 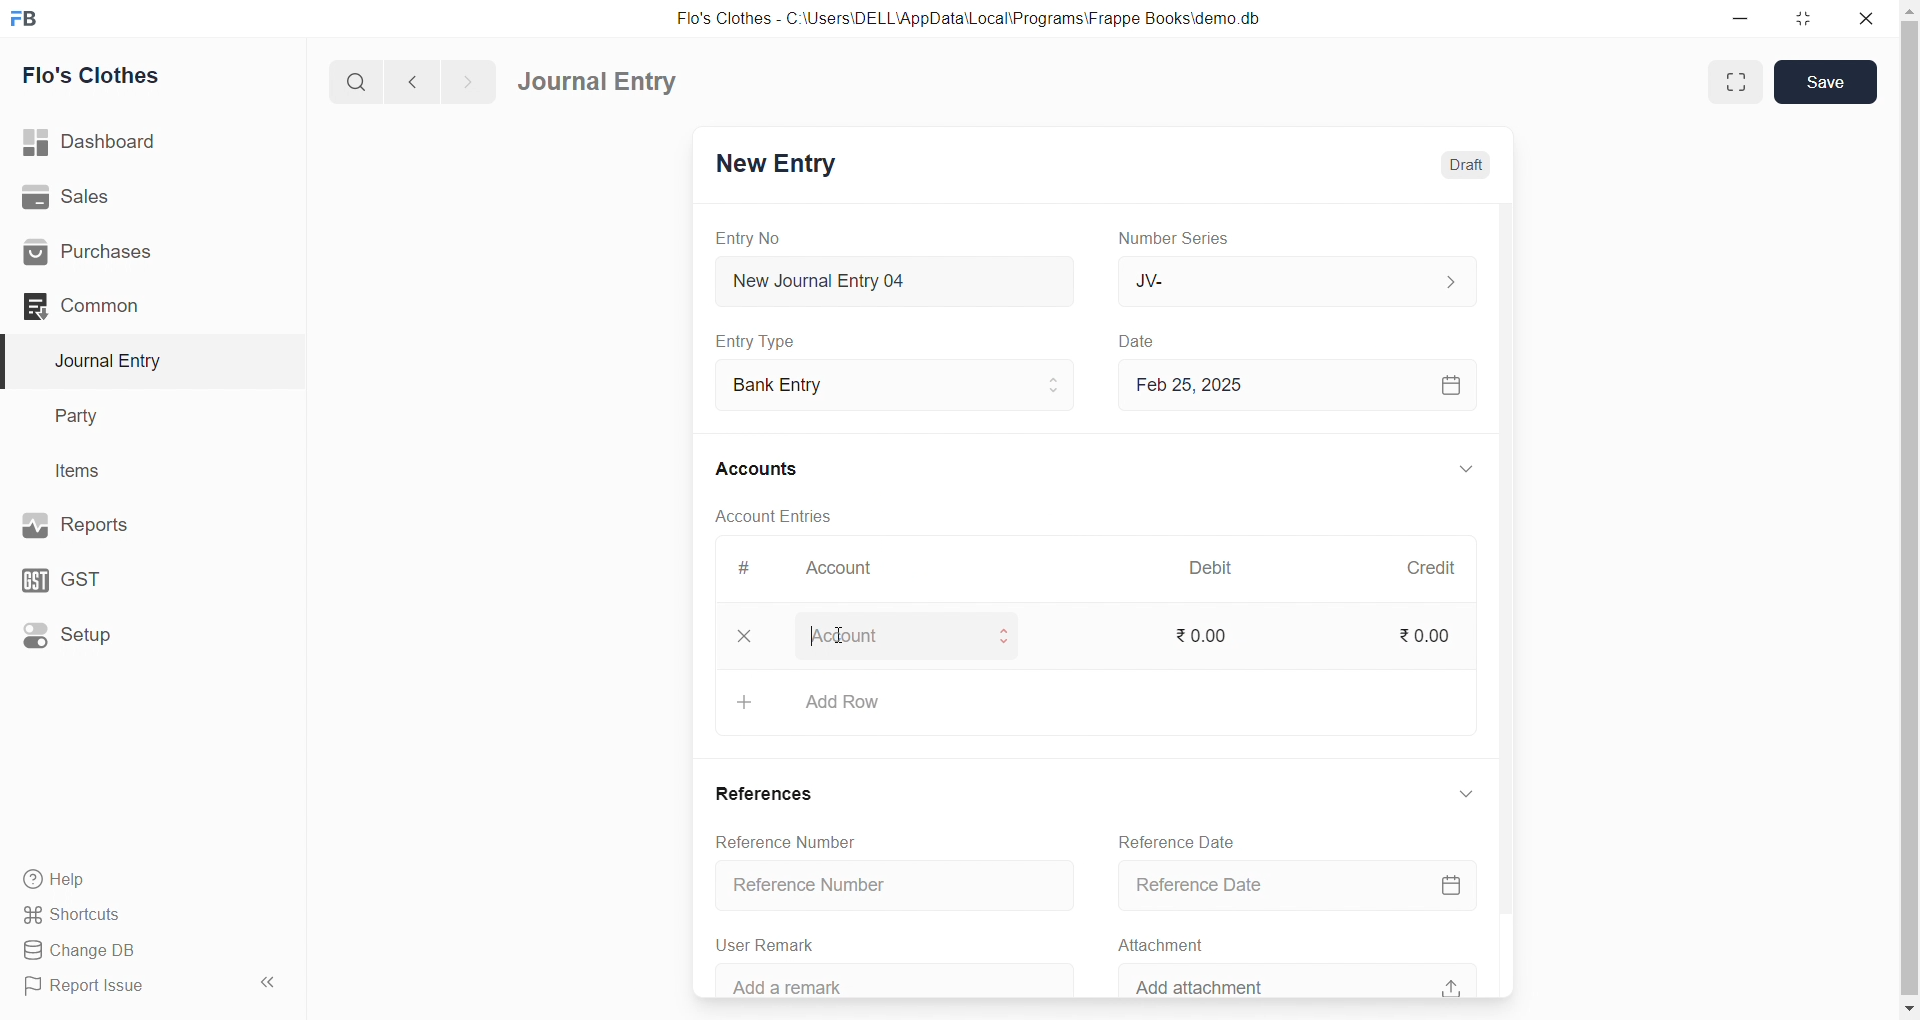 What do you see at coordinates (782, 515) in the screenshot?
I see `Account Entries` at bounding box center [782, 515].